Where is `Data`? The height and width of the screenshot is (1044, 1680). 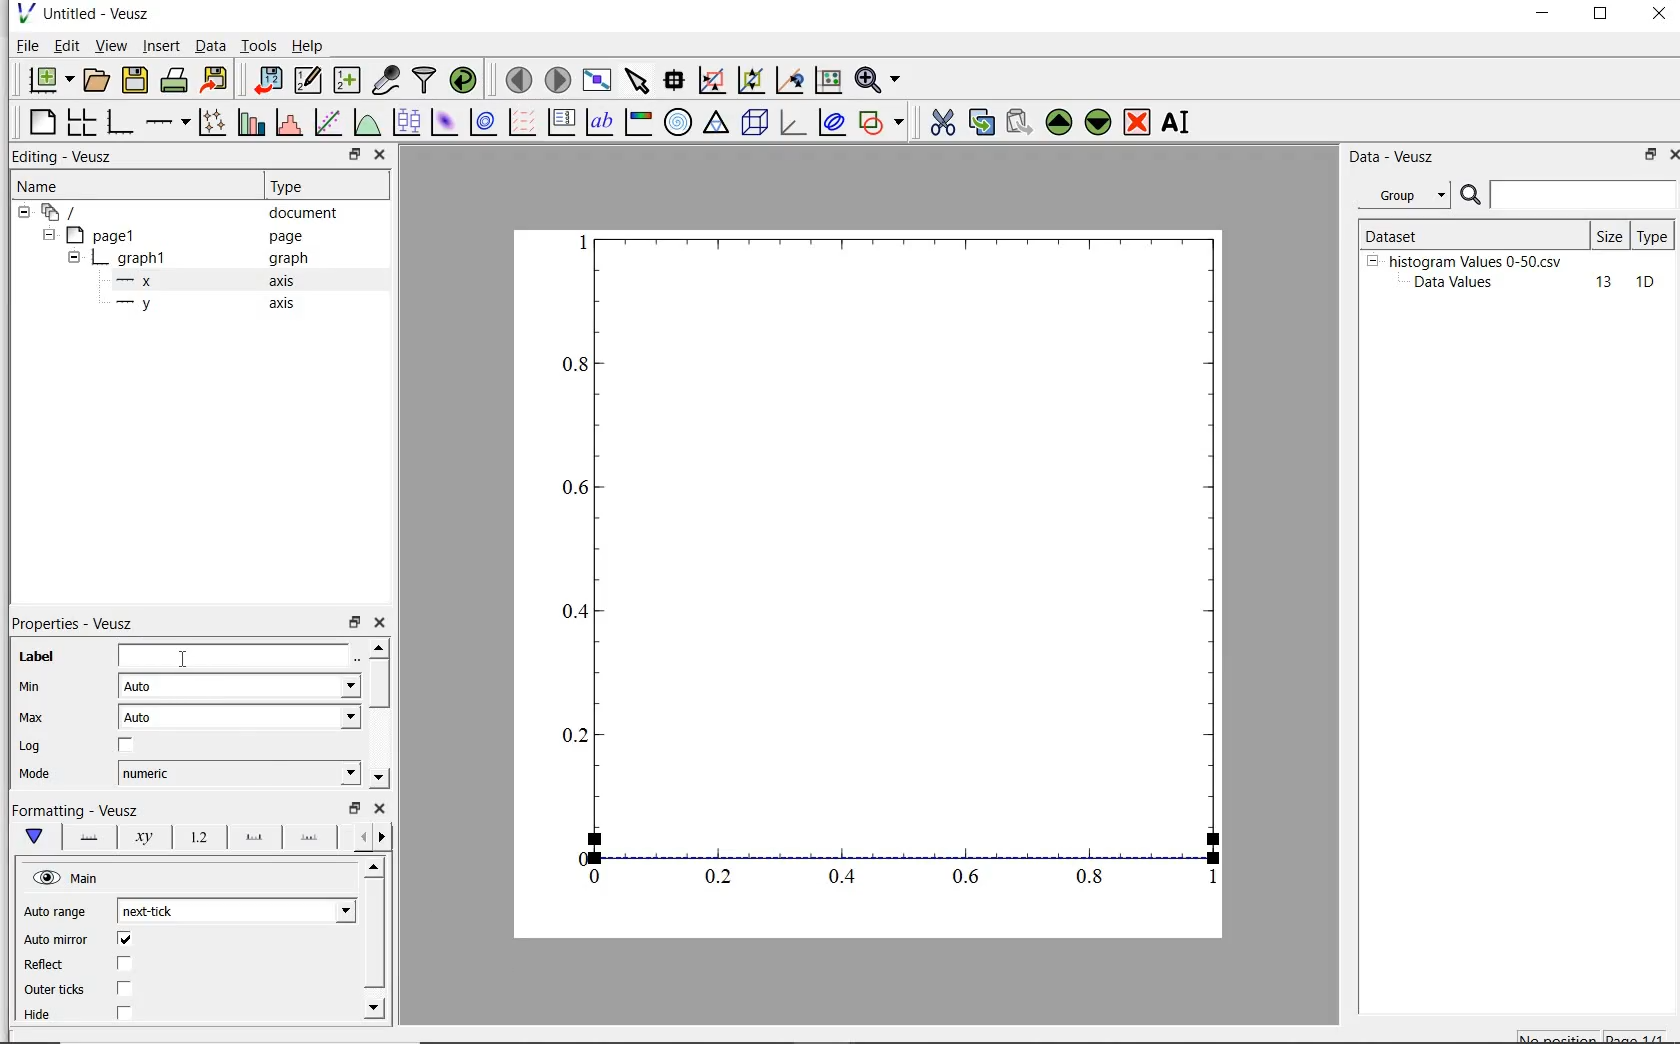 Data is located at coordinates (210, 45).